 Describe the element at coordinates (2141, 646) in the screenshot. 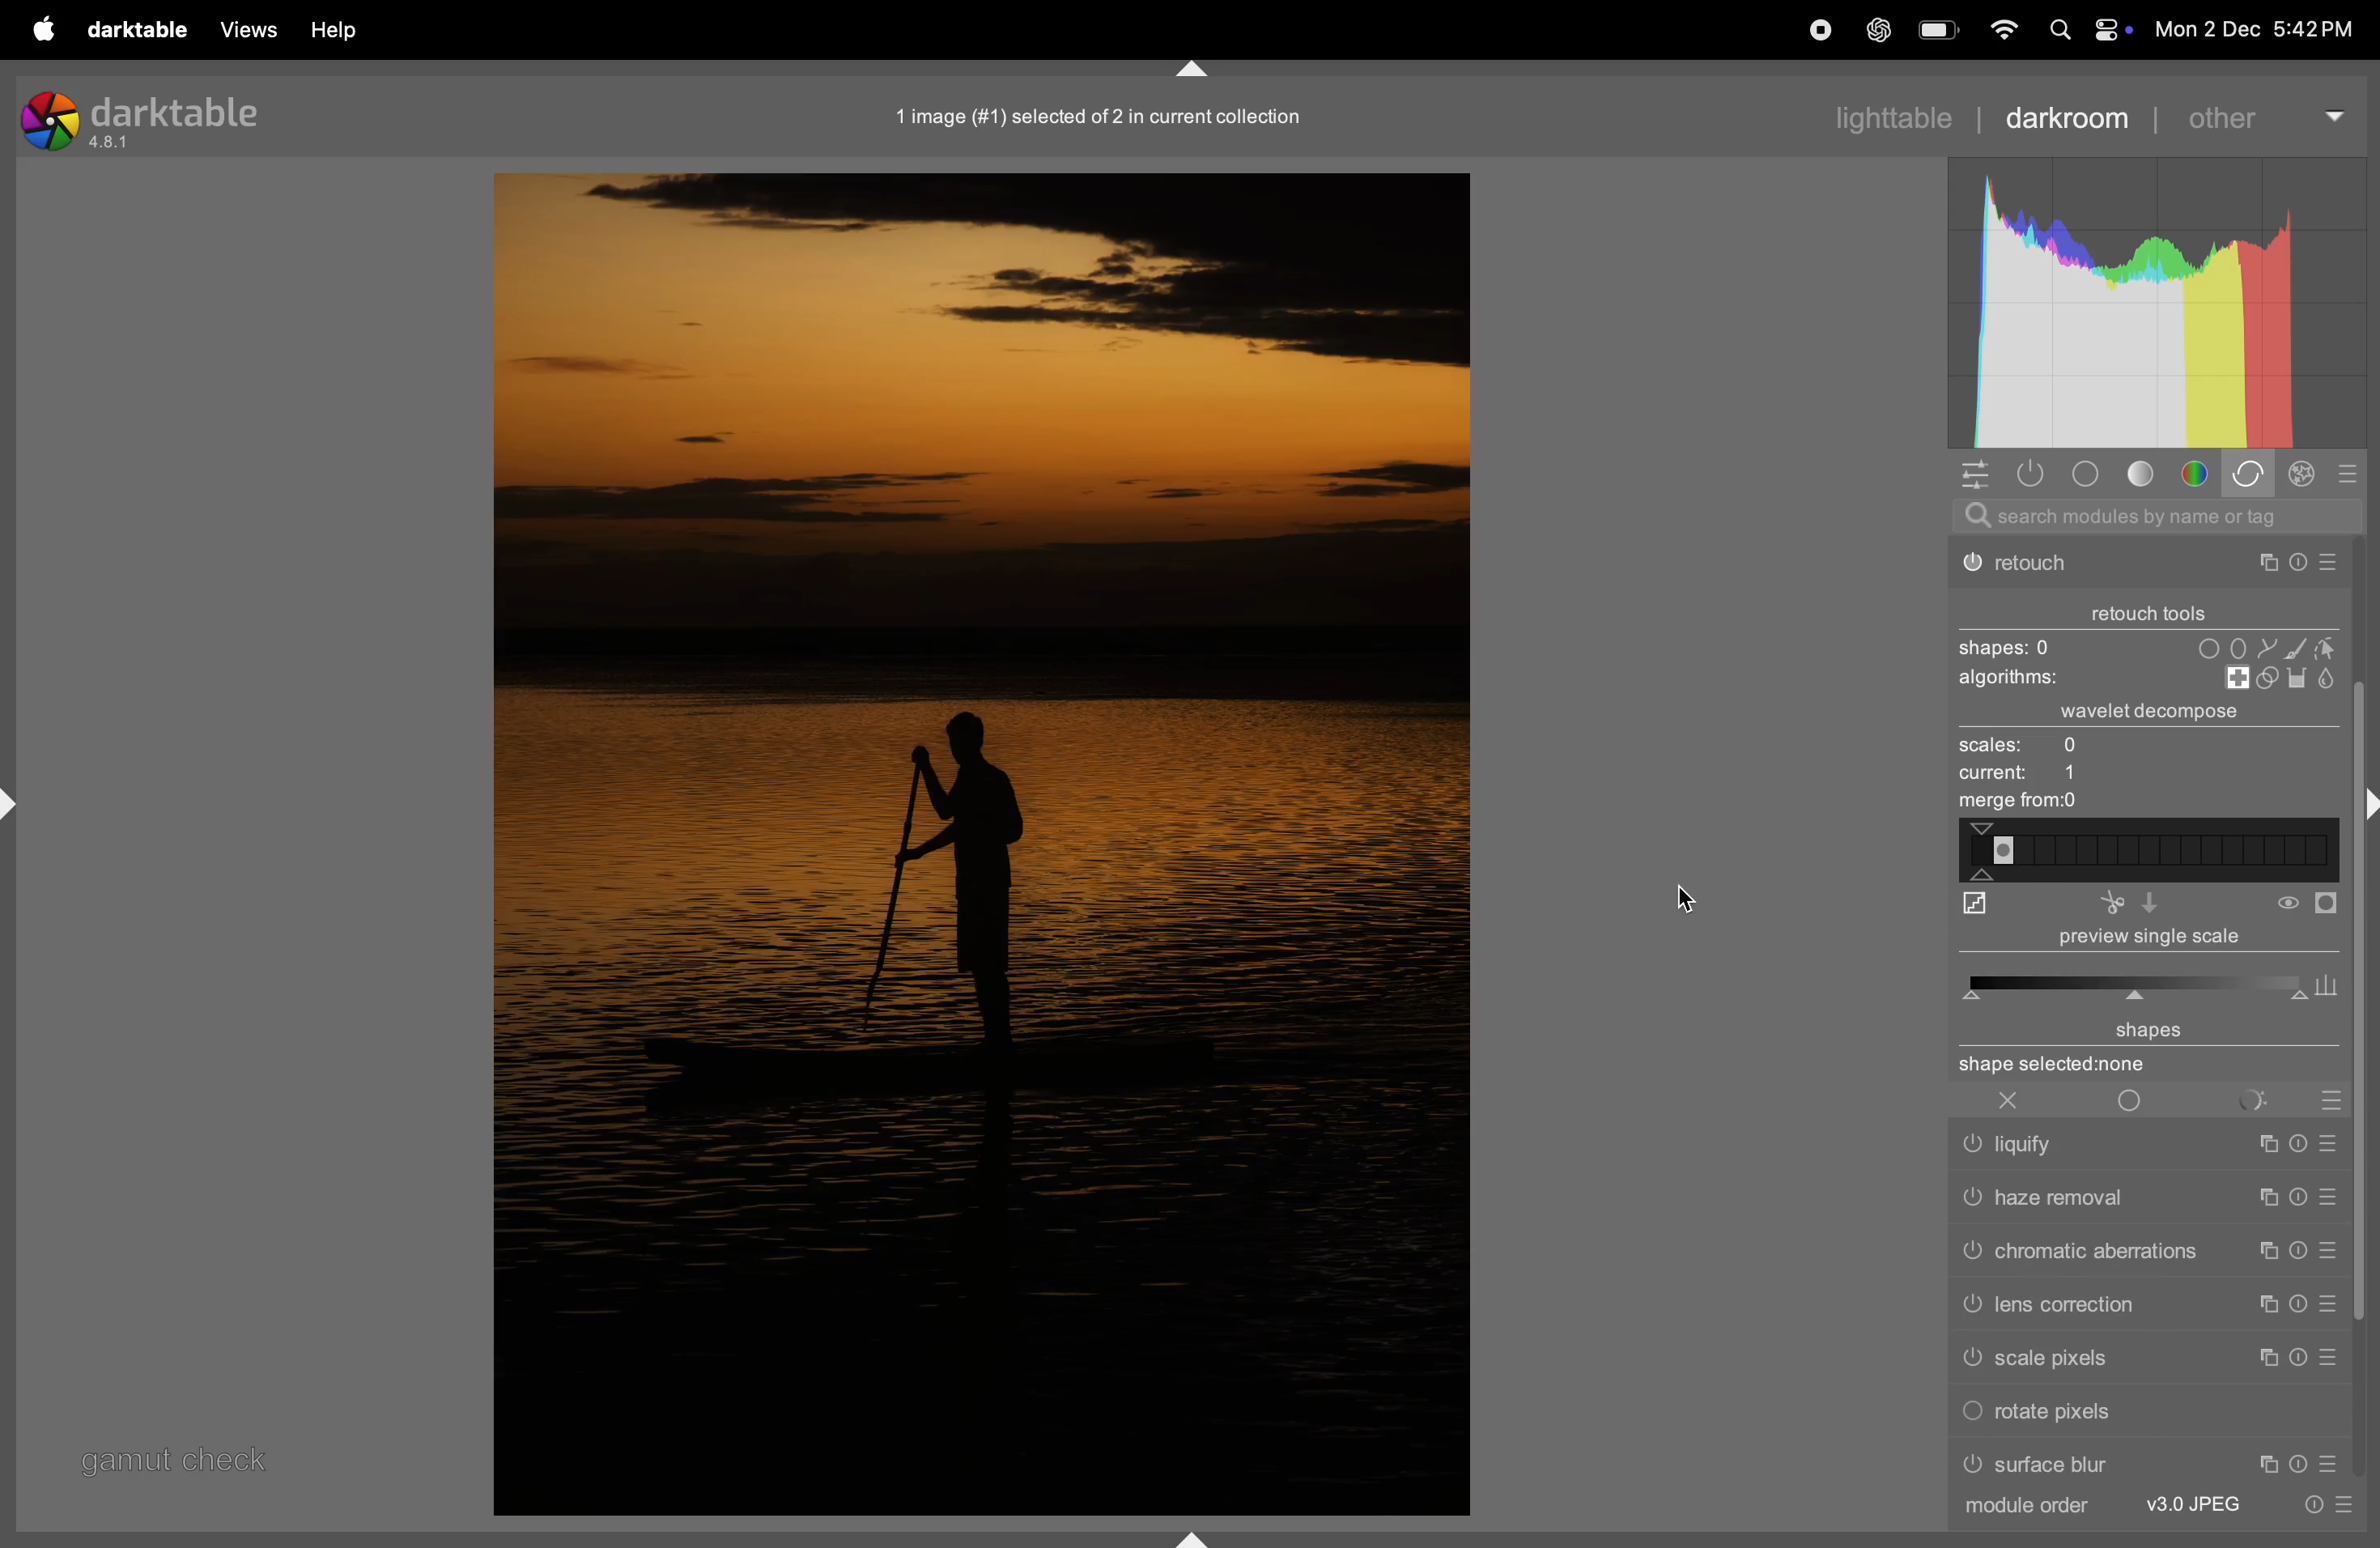

I see `shapes` at that location.